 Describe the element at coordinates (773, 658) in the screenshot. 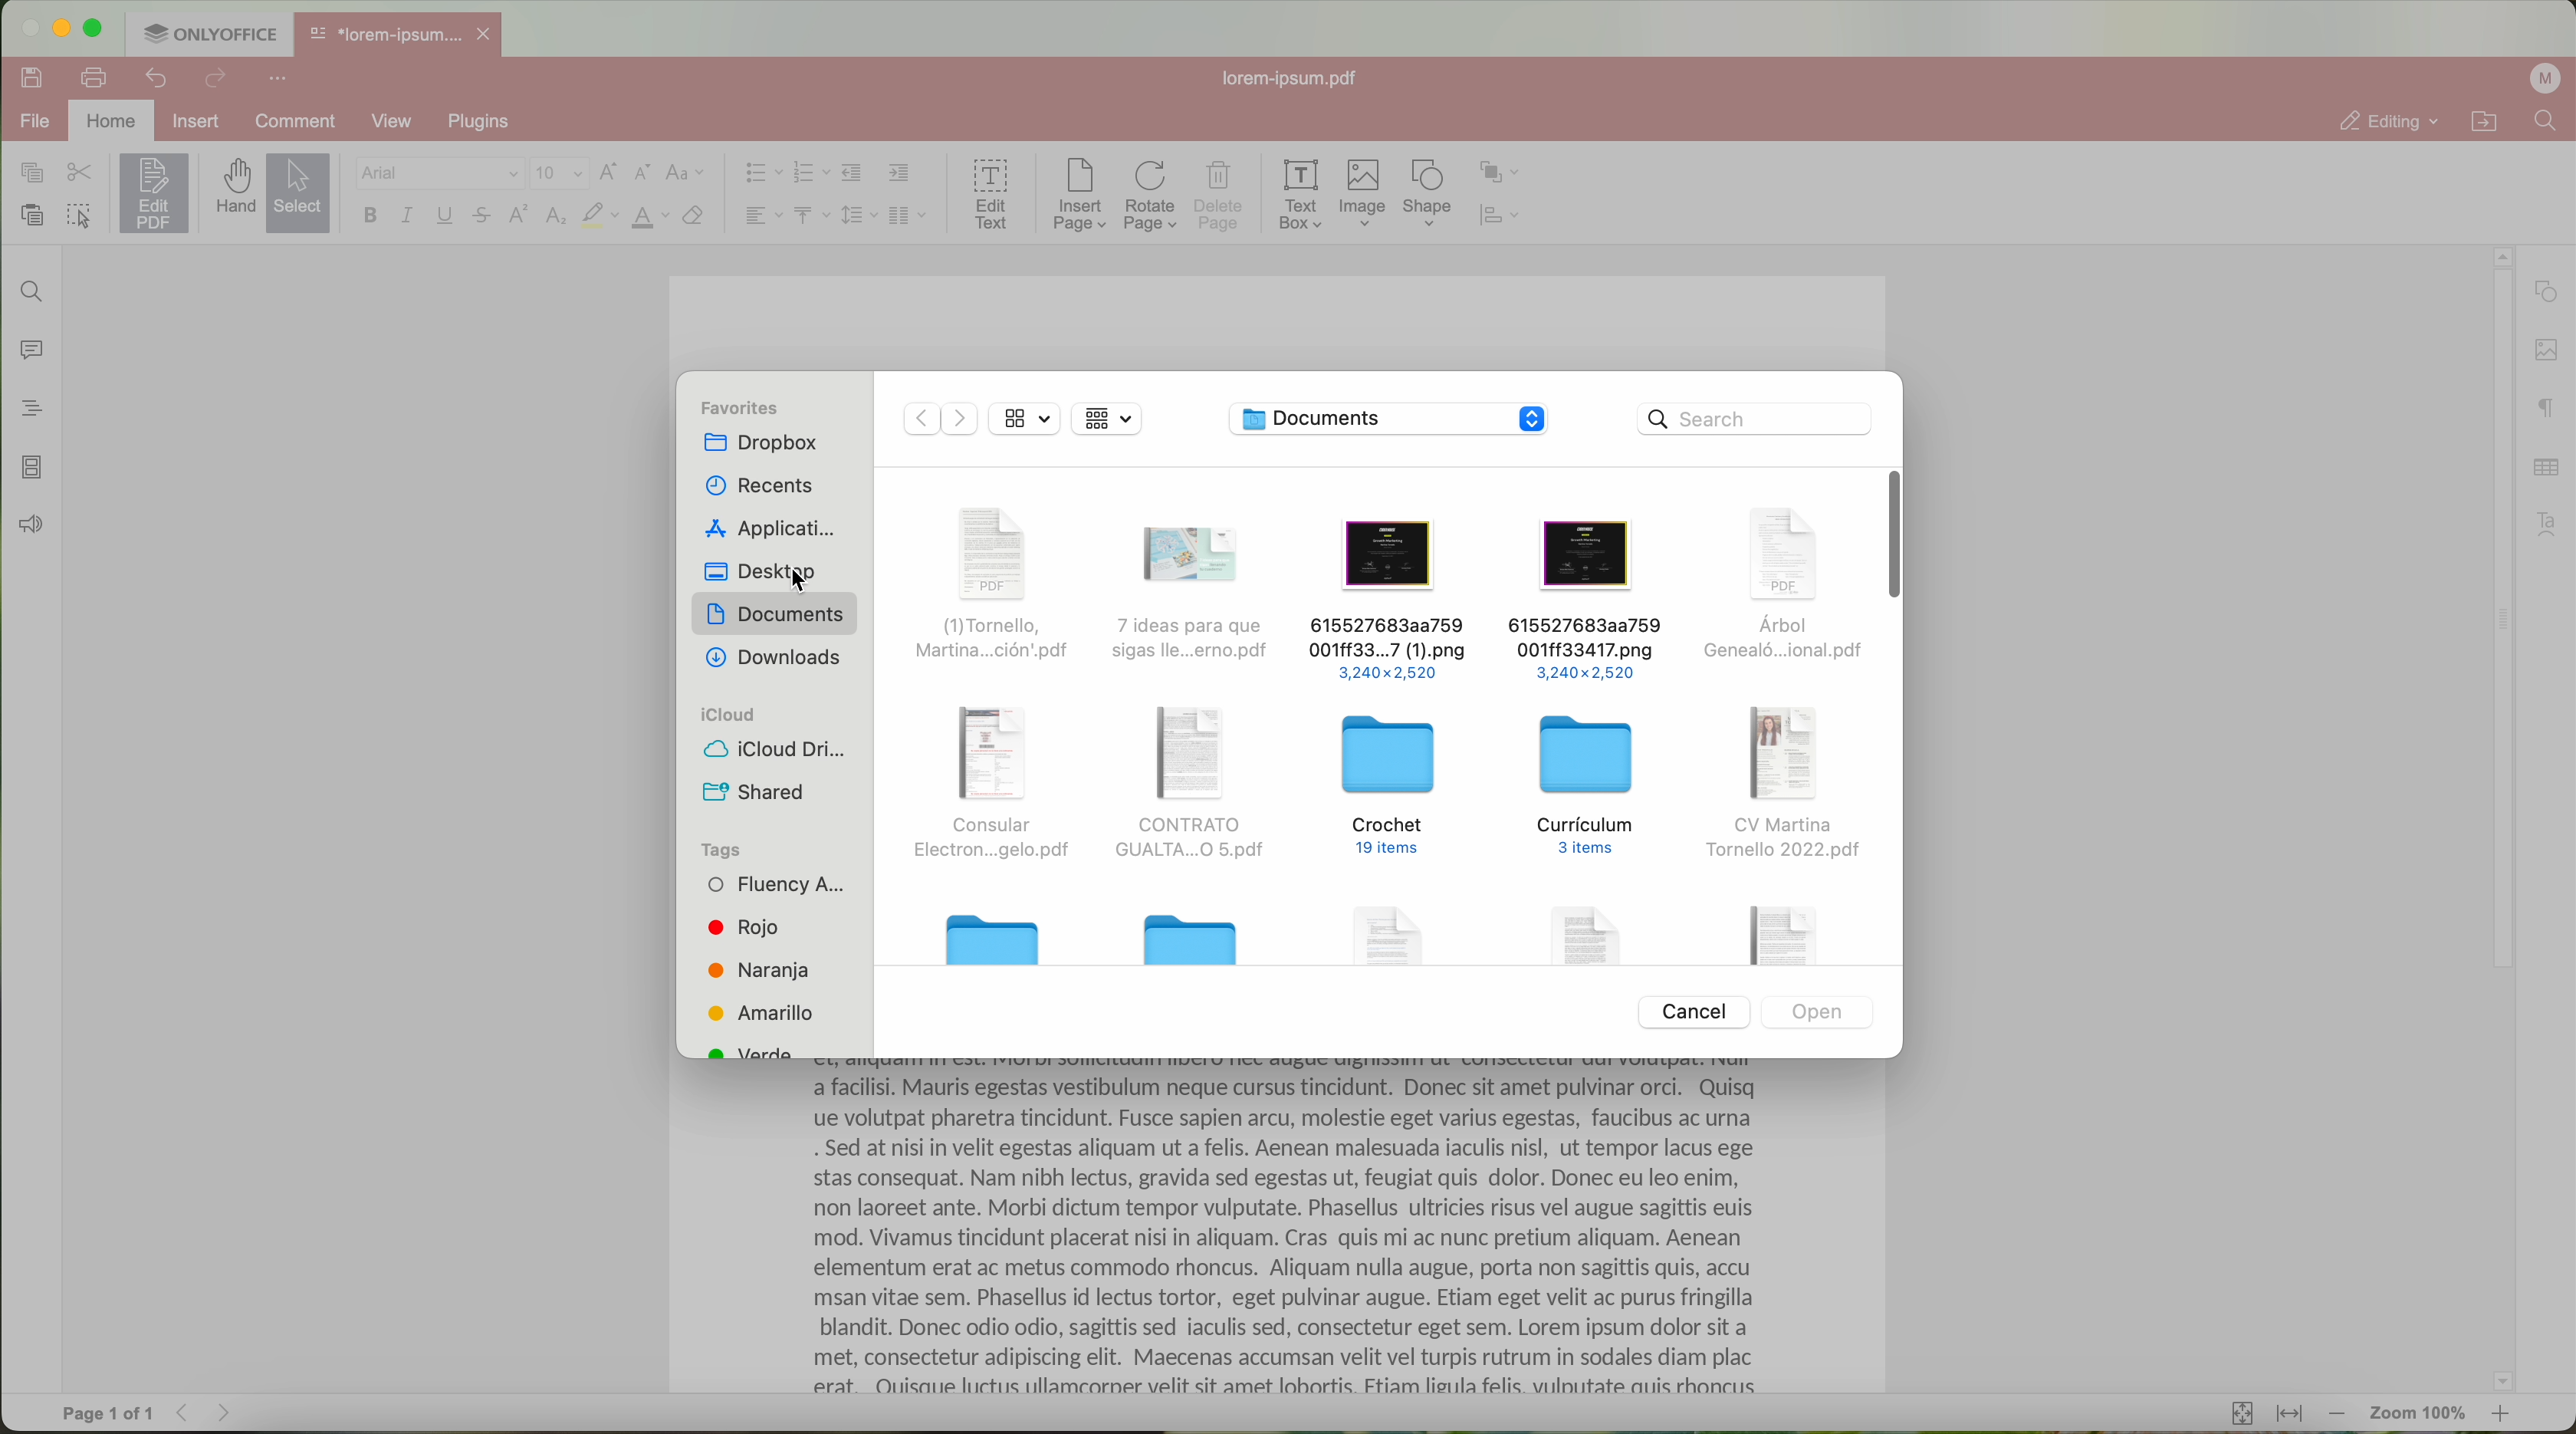

I see `downloads` at that location.